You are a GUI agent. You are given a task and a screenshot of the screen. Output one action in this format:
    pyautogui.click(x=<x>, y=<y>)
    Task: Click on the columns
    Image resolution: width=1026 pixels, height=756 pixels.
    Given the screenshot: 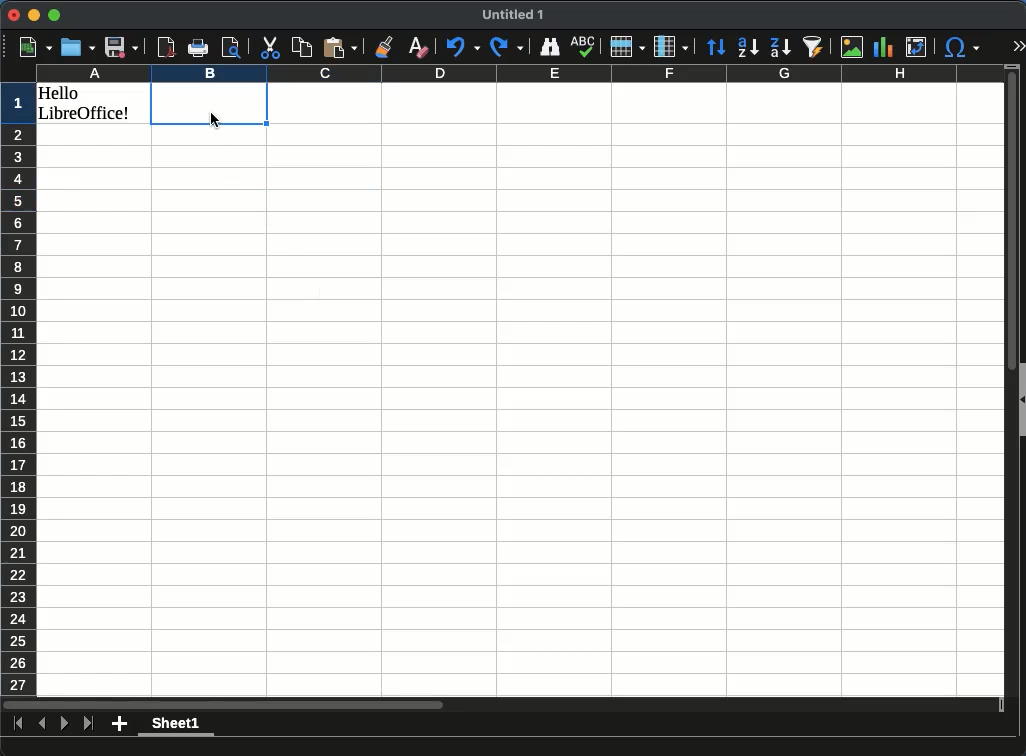 What is the action you would take?
    pyautogui.click(x=518, y=73)
    